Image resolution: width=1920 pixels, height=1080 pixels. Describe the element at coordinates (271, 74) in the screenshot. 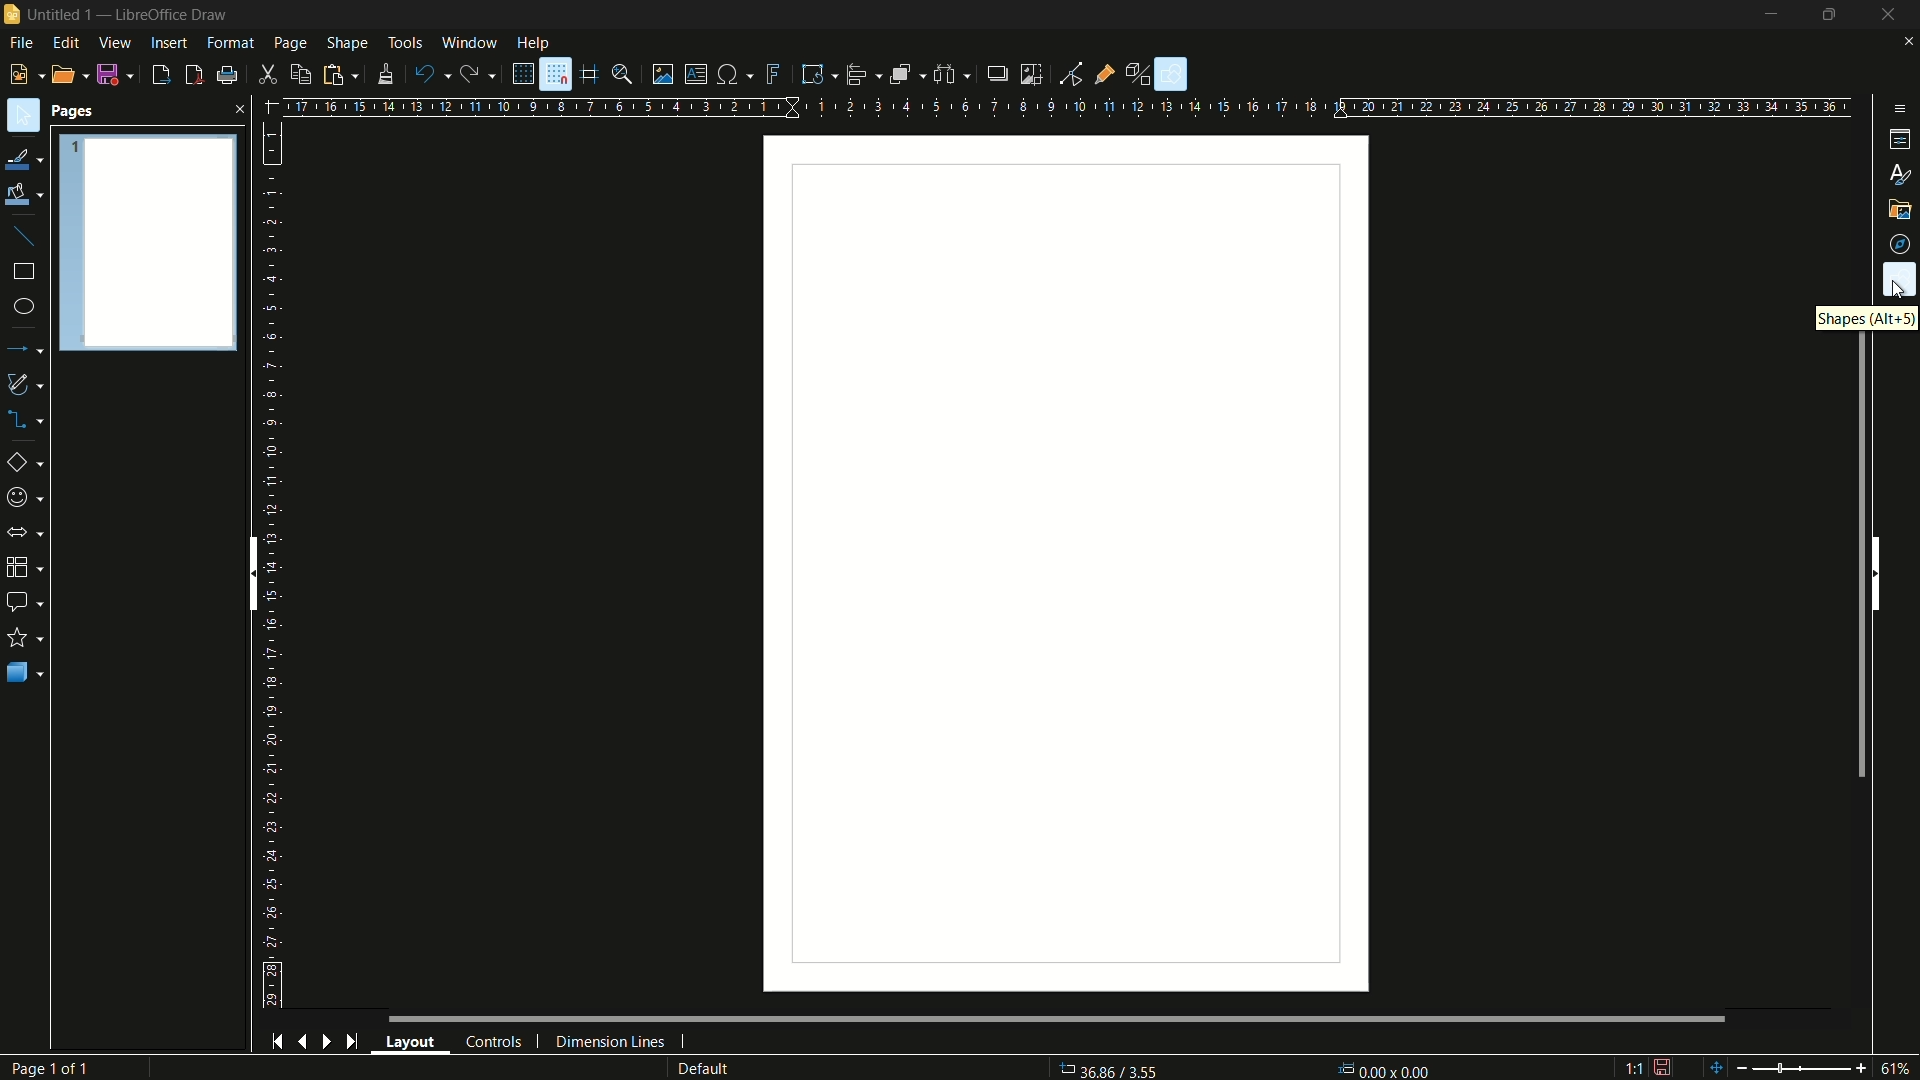

I see `cut` at that location.